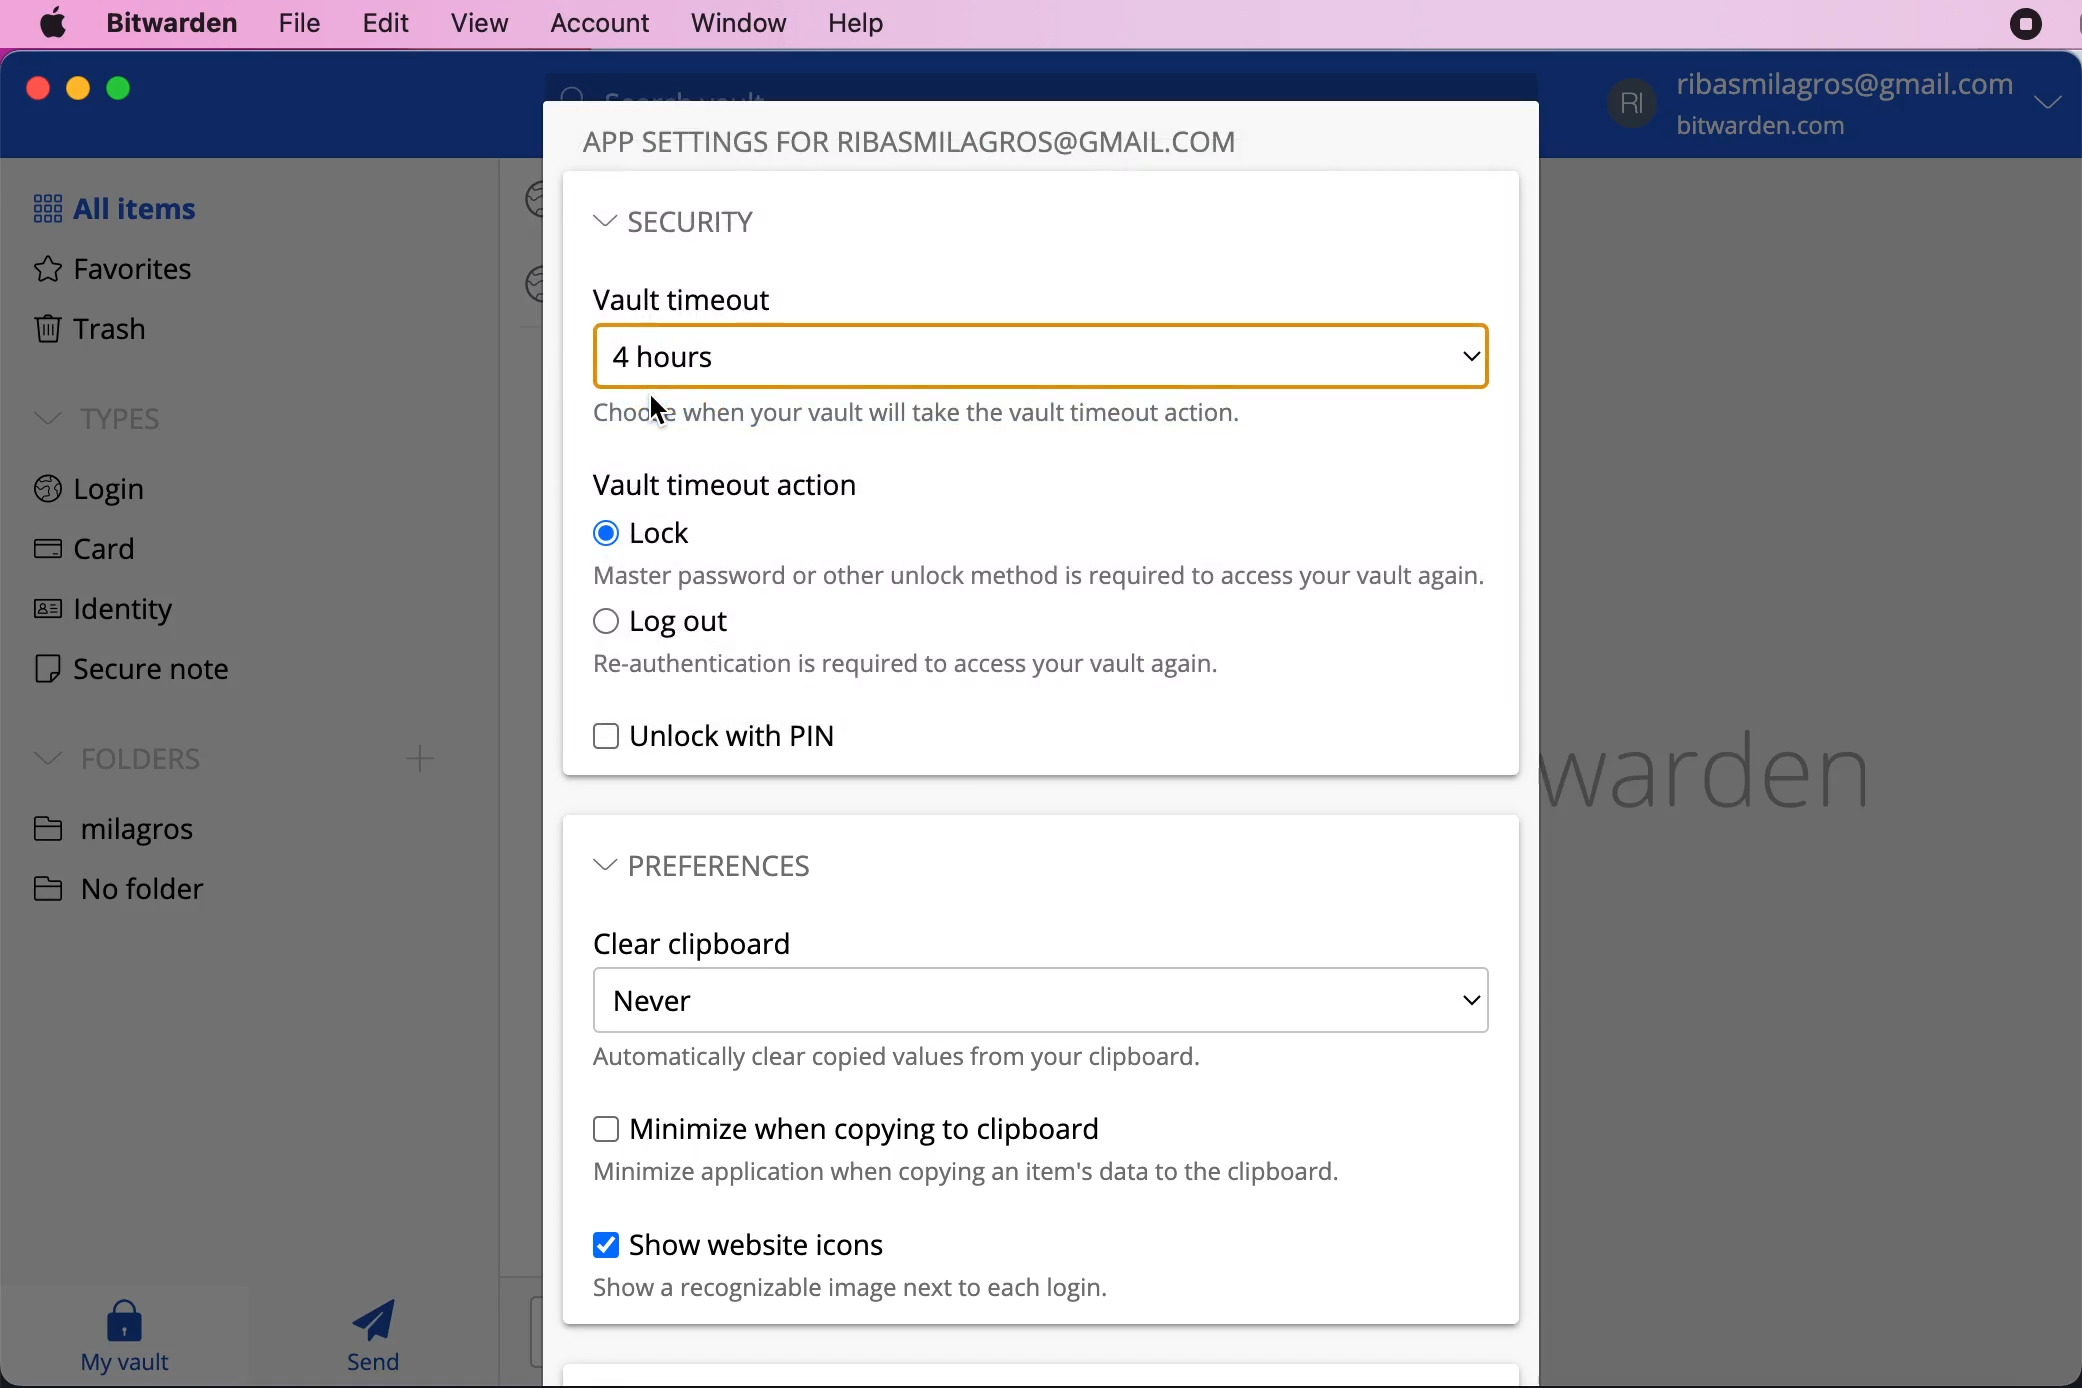 The image size is (2082, 1388). I want to click on show website icons, so click(850, 1266).